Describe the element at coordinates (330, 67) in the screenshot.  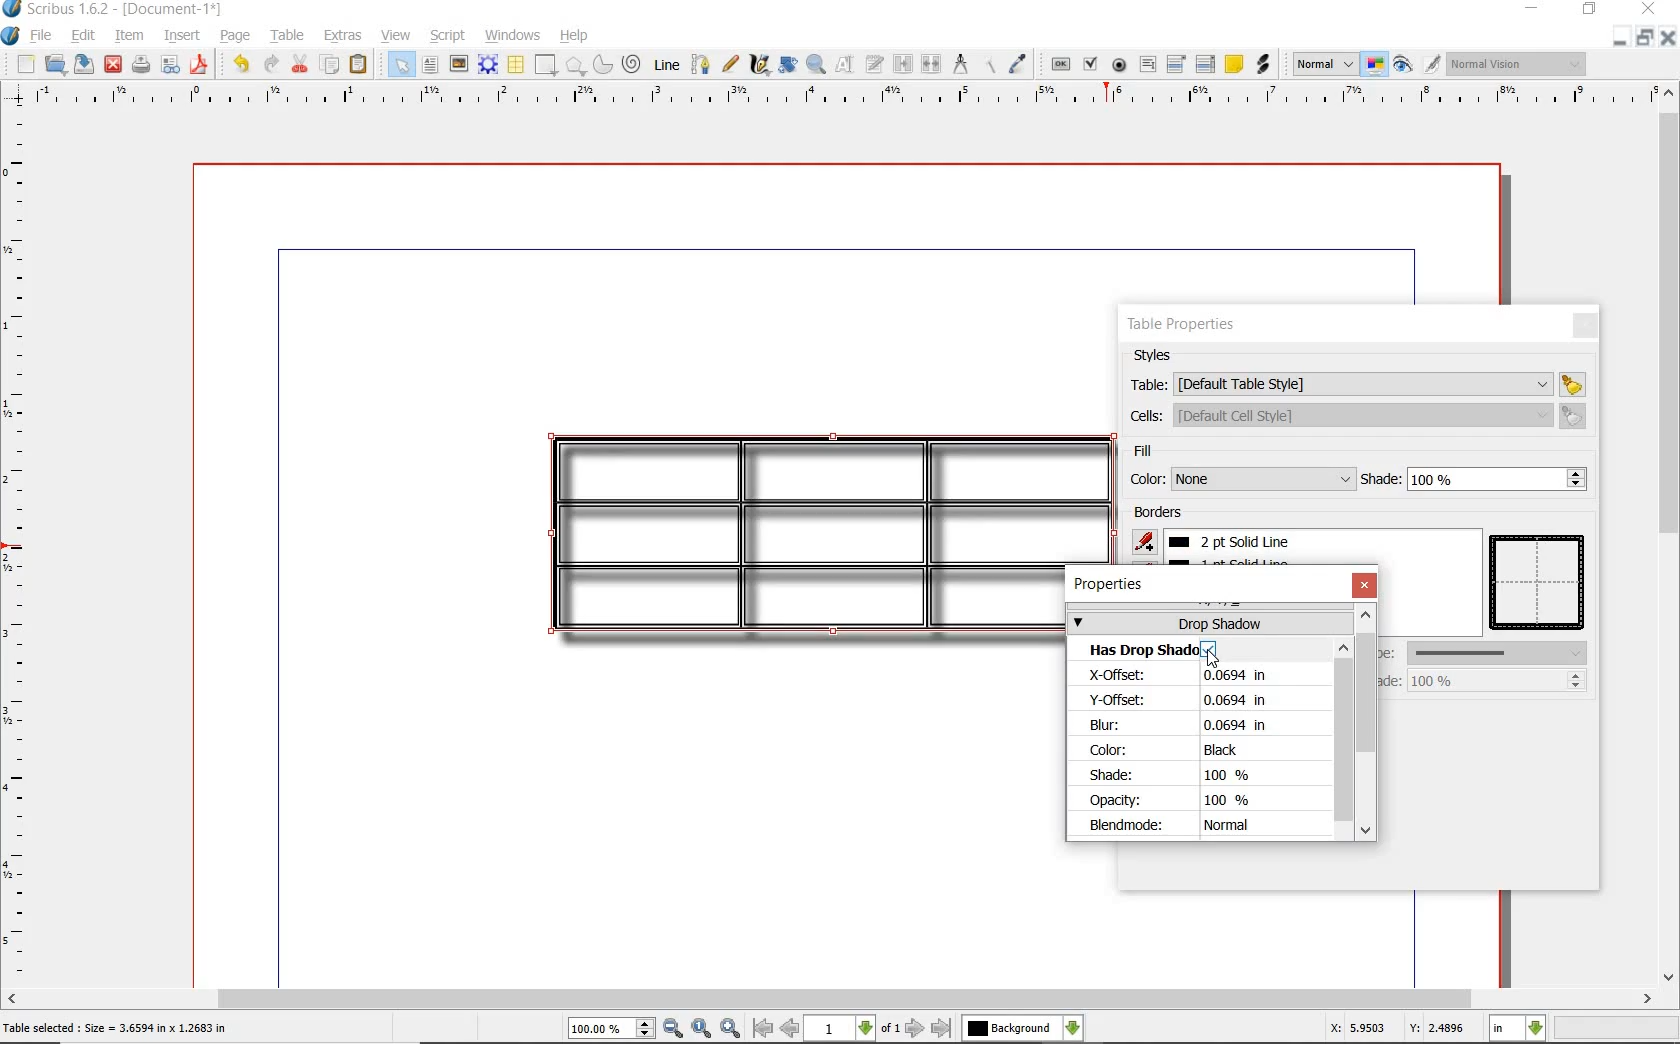
I see `copy` at that location.